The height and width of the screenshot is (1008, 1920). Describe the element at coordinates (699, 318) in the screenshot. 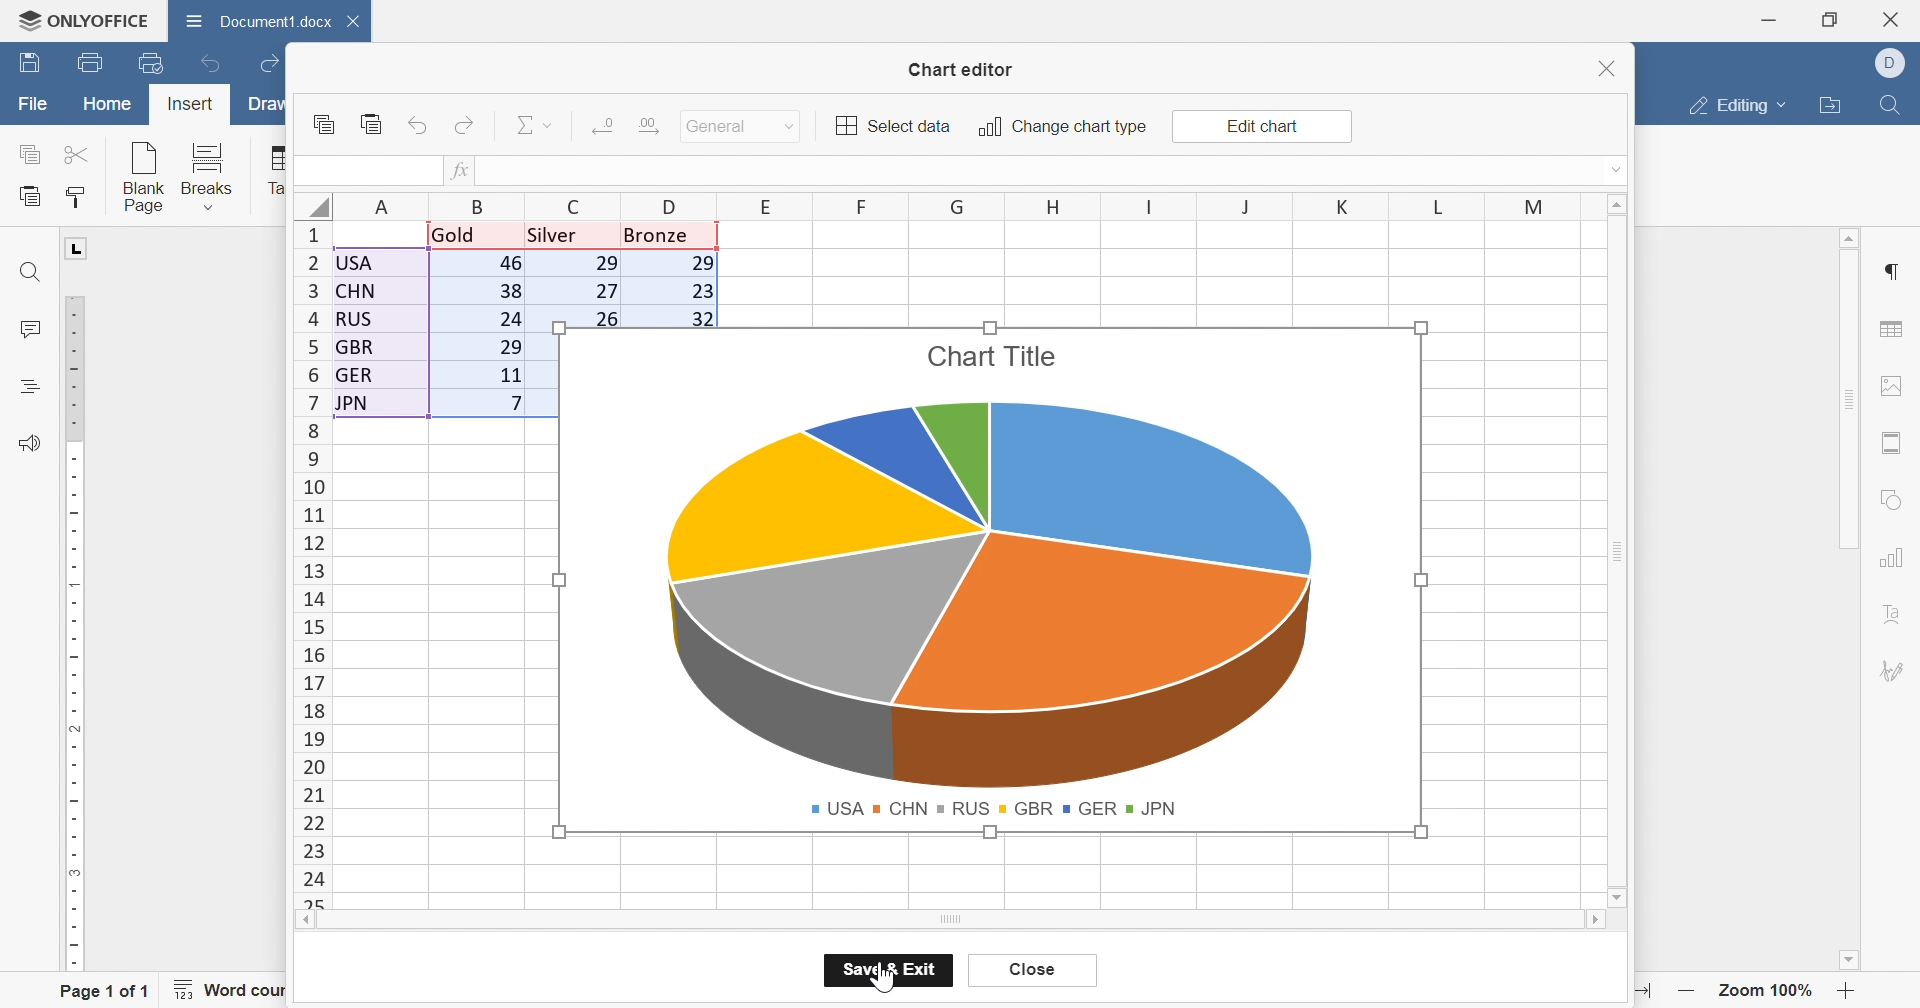

I see `32` at that location.